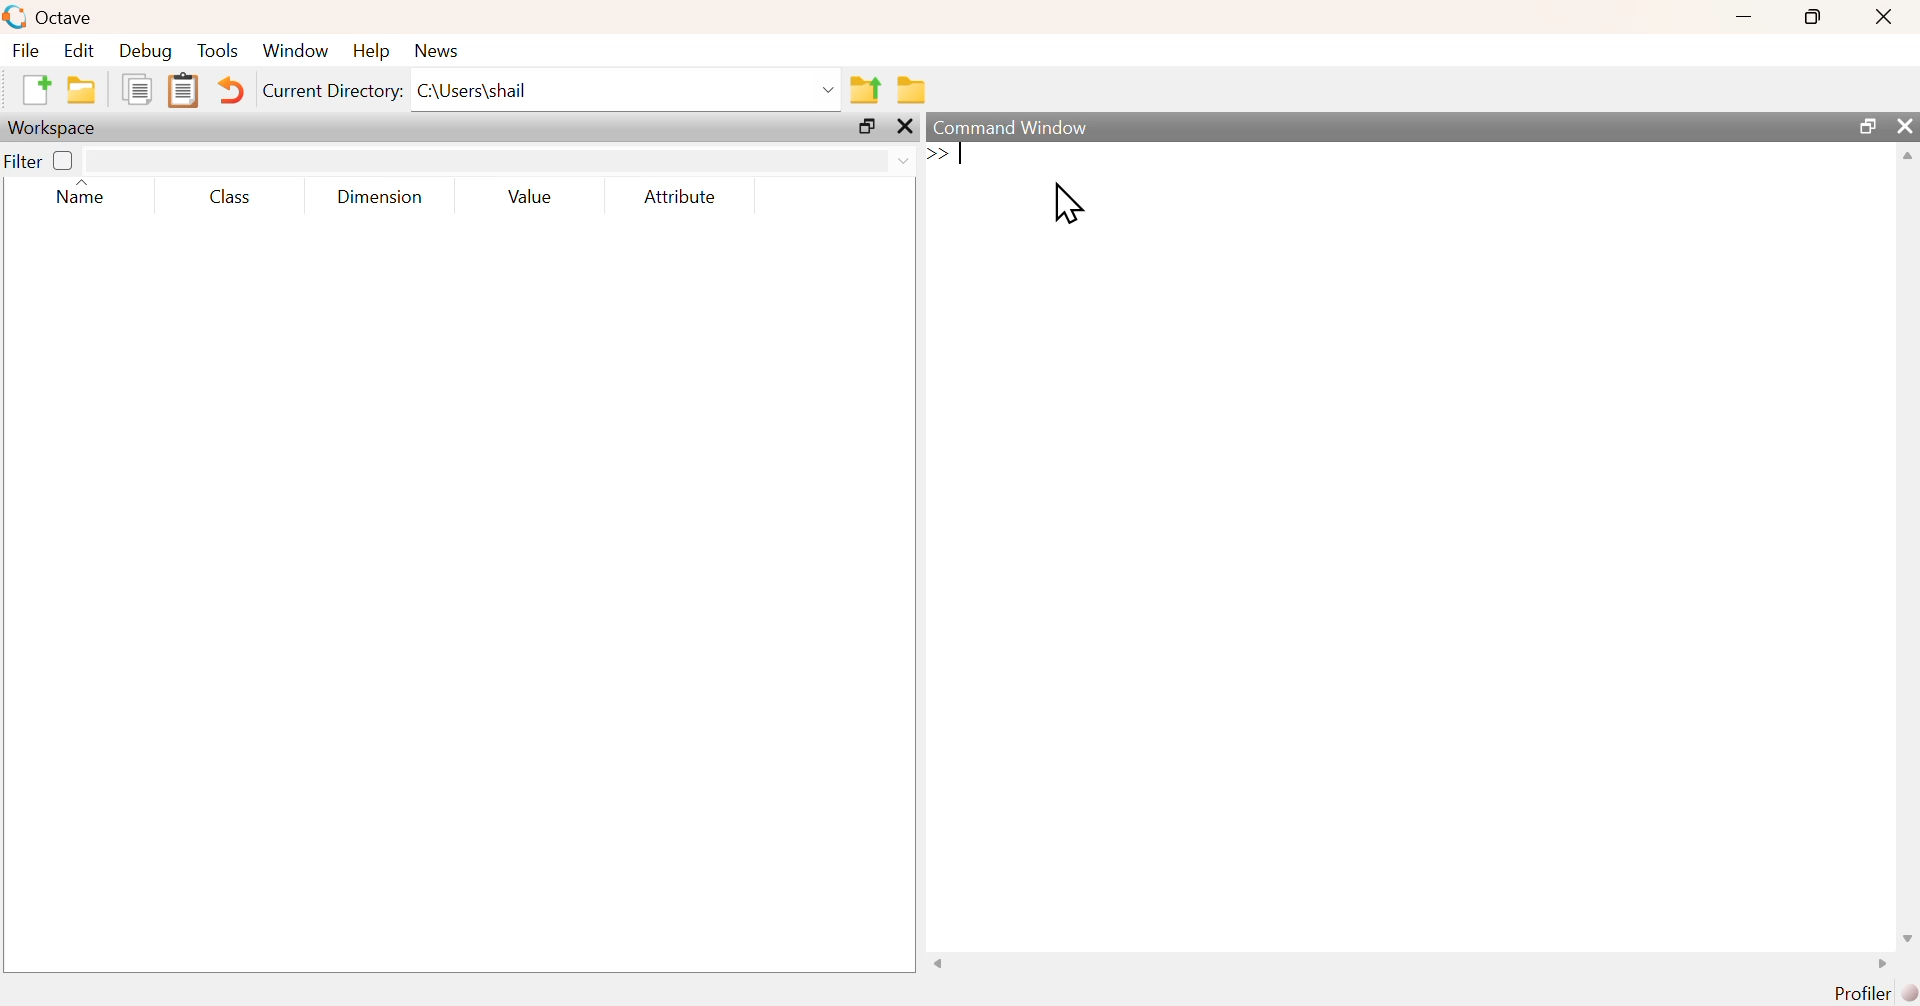 The width and height of the screenshot is (1920, 1006). I want to click on Maximize, so click(1815, 16).